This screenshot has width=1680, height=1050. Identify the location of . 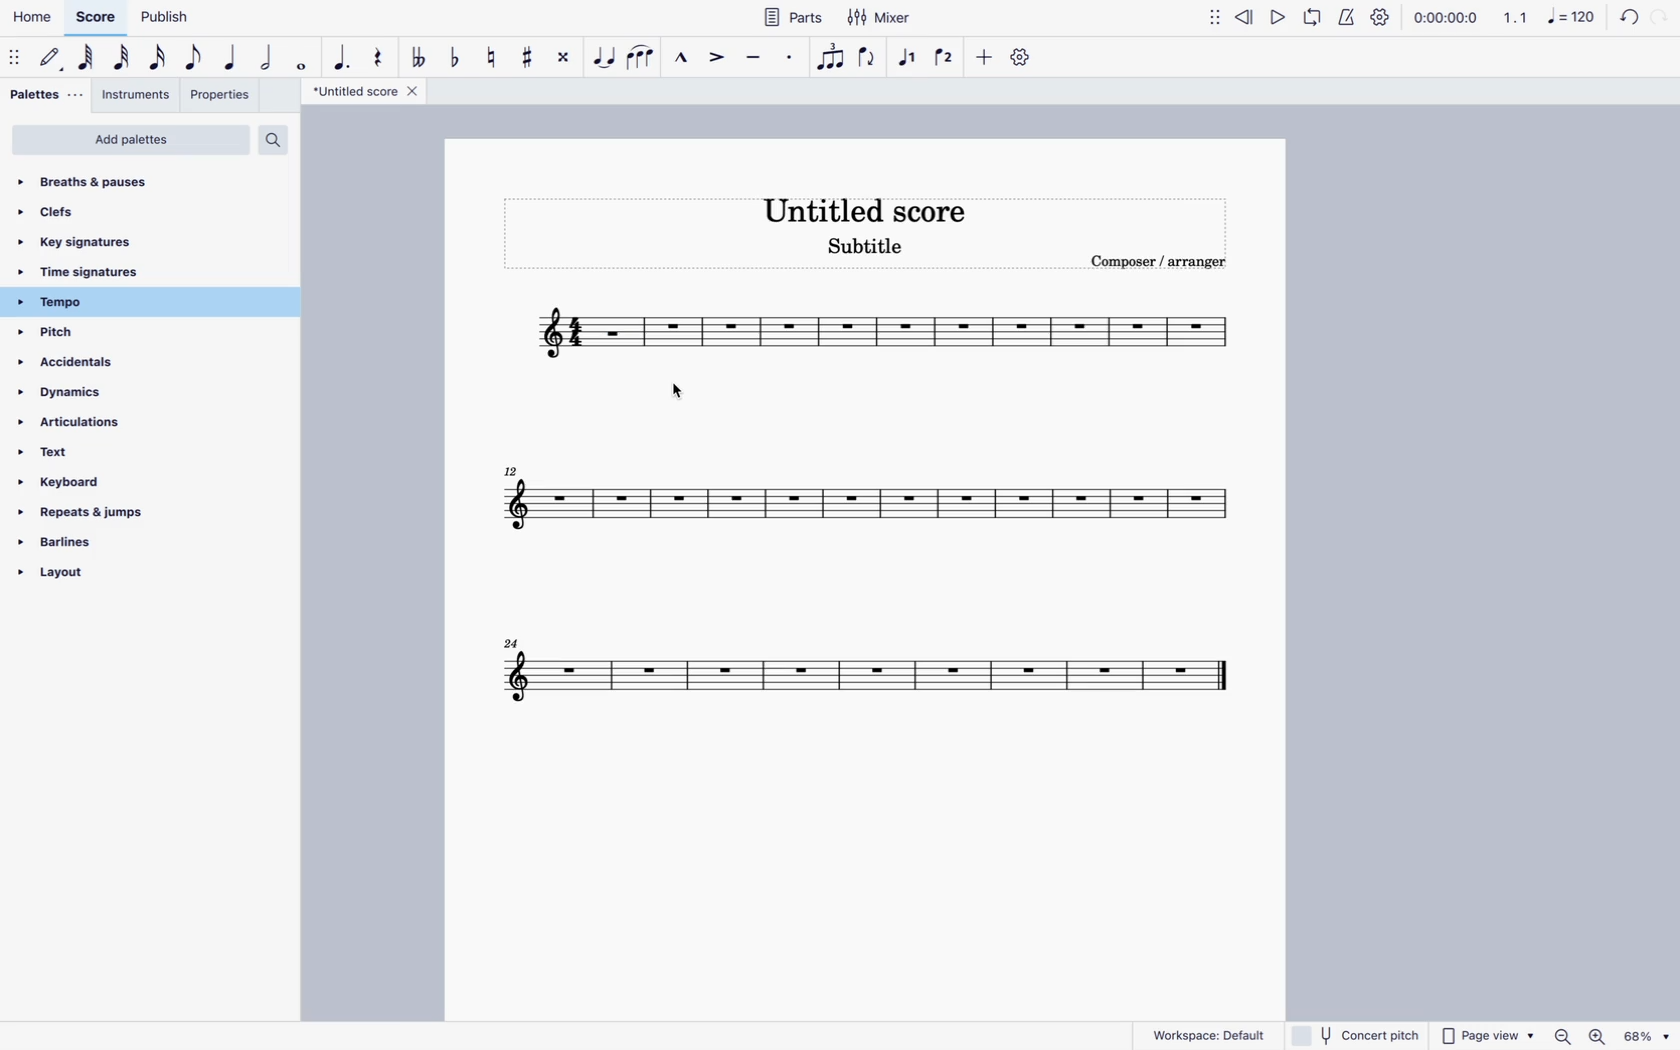
(1650, 1036).